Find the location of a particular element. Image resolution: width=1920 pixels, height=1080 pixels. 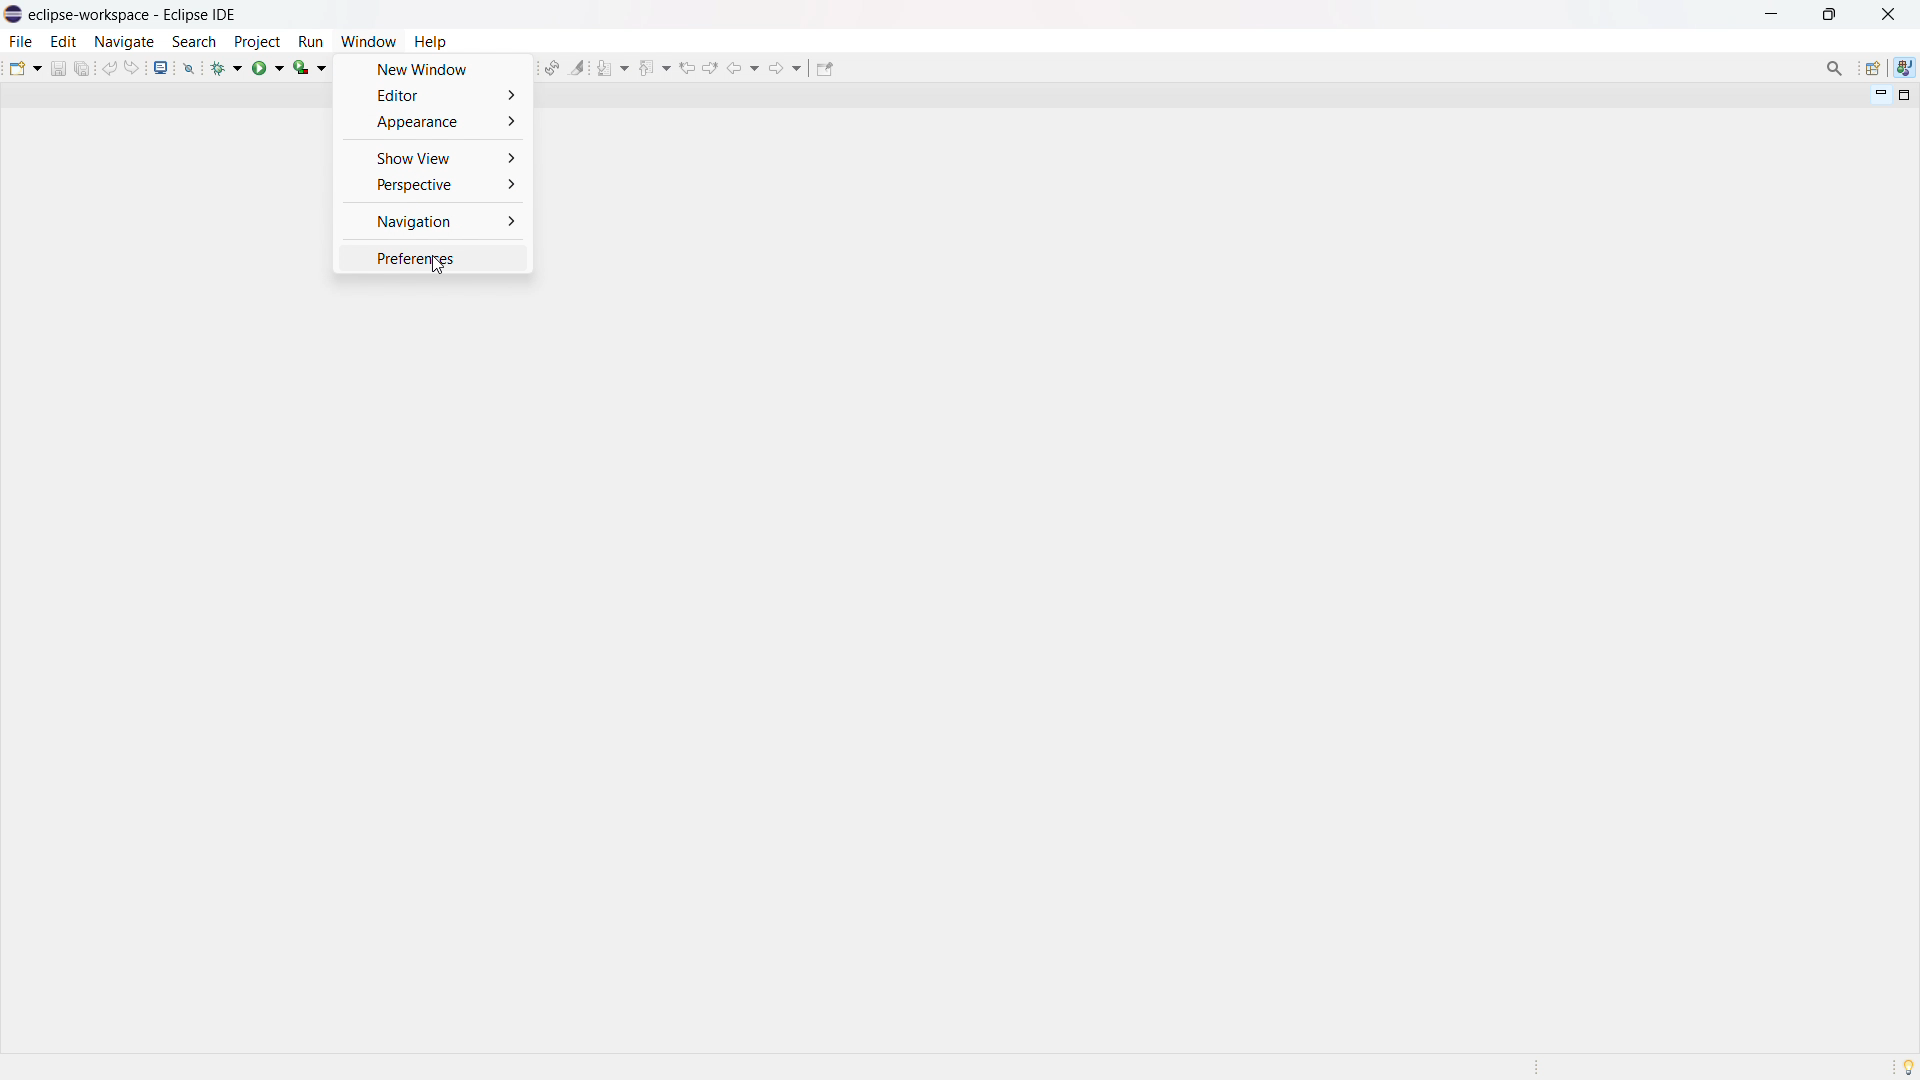

run is located at coordinates (310, 42).